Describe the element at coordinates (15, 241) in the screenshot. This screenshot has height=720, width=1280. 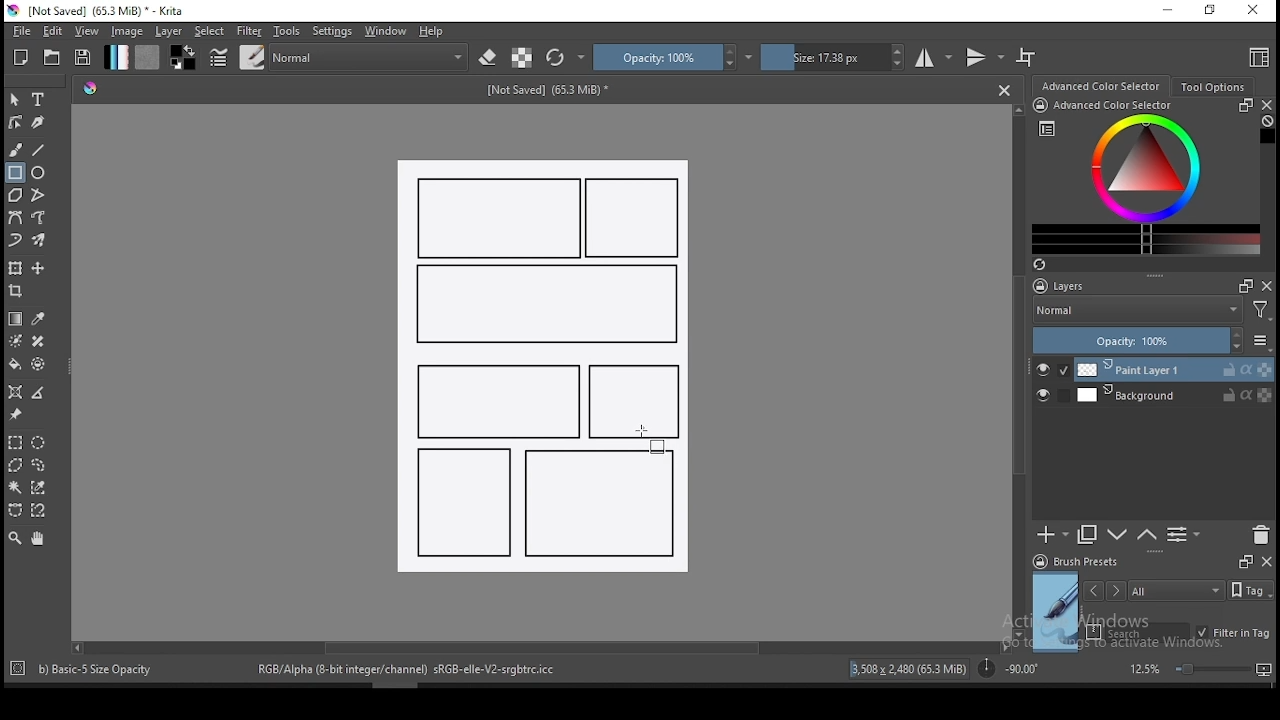
I see `dynamic brush tool` at that location.